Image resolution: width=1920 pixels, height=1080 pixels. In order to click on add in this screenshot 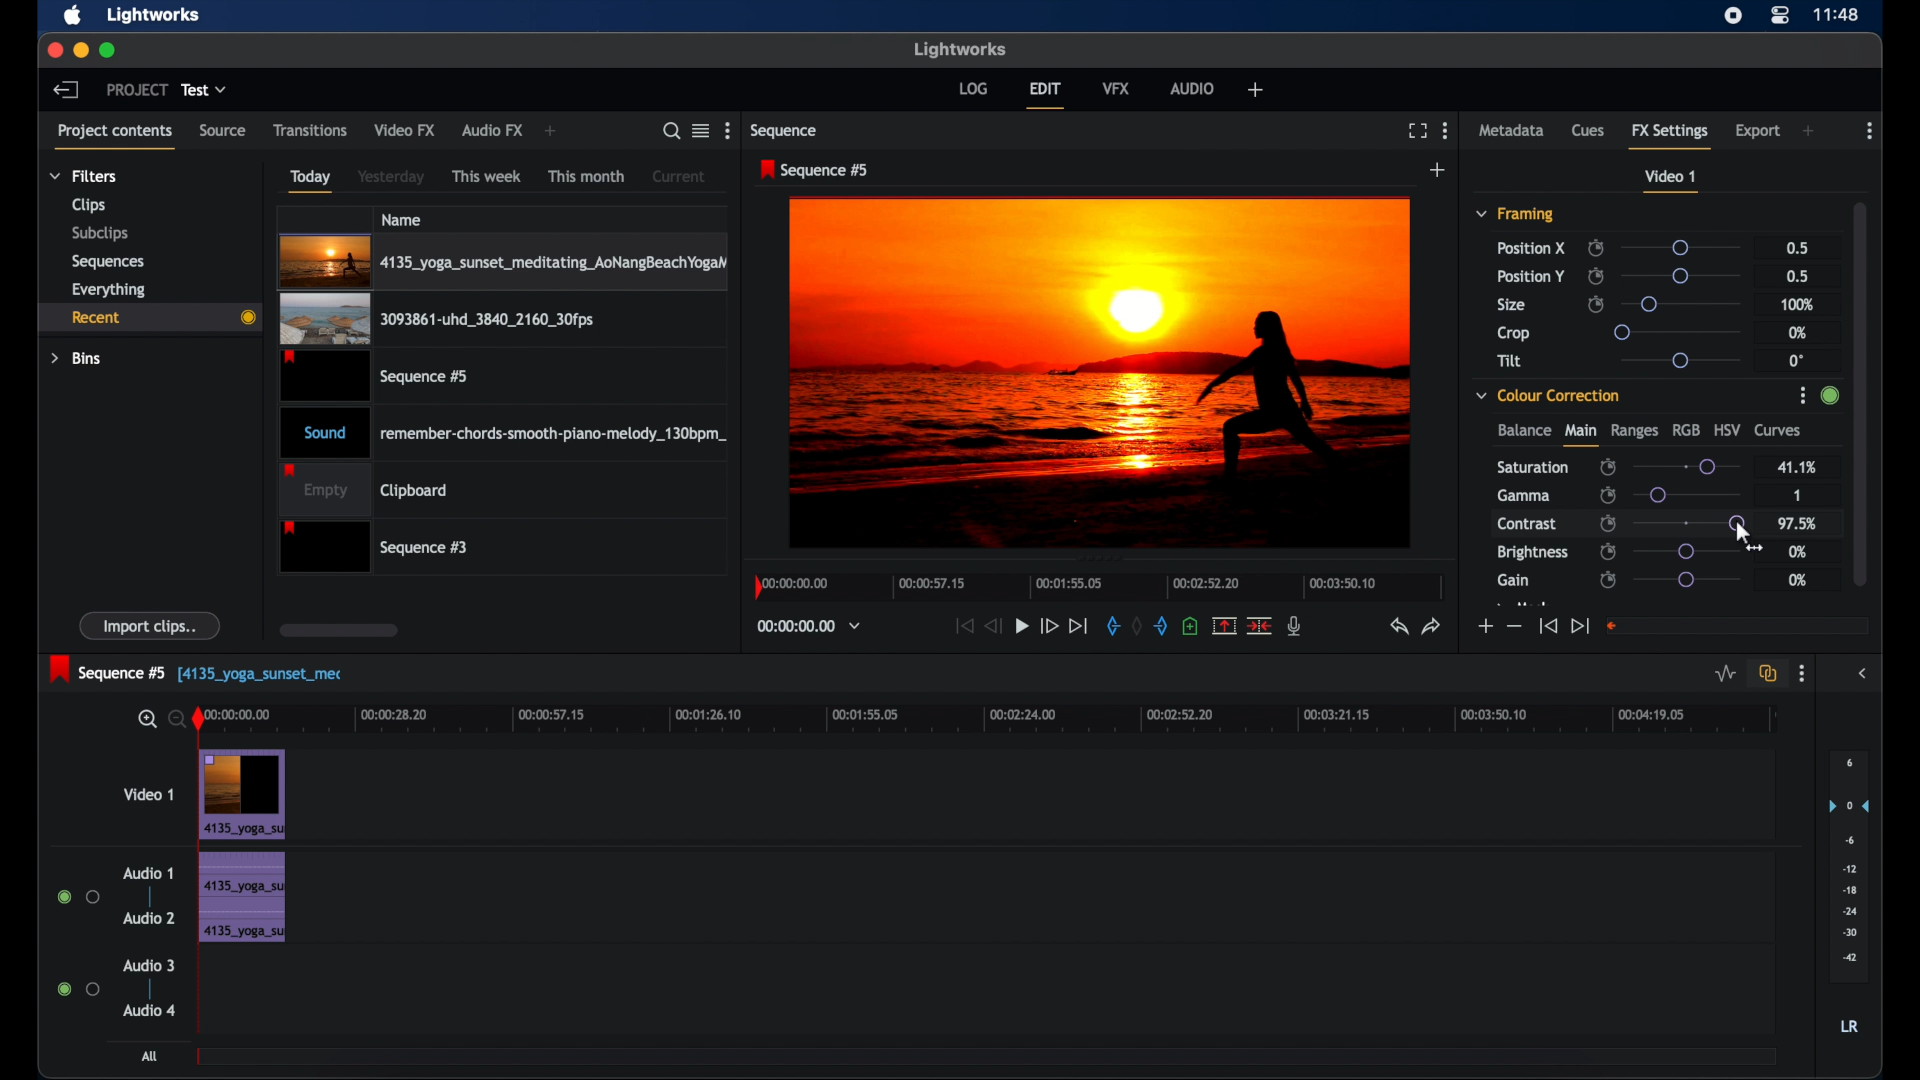, I will do `click(1438, 170)`.